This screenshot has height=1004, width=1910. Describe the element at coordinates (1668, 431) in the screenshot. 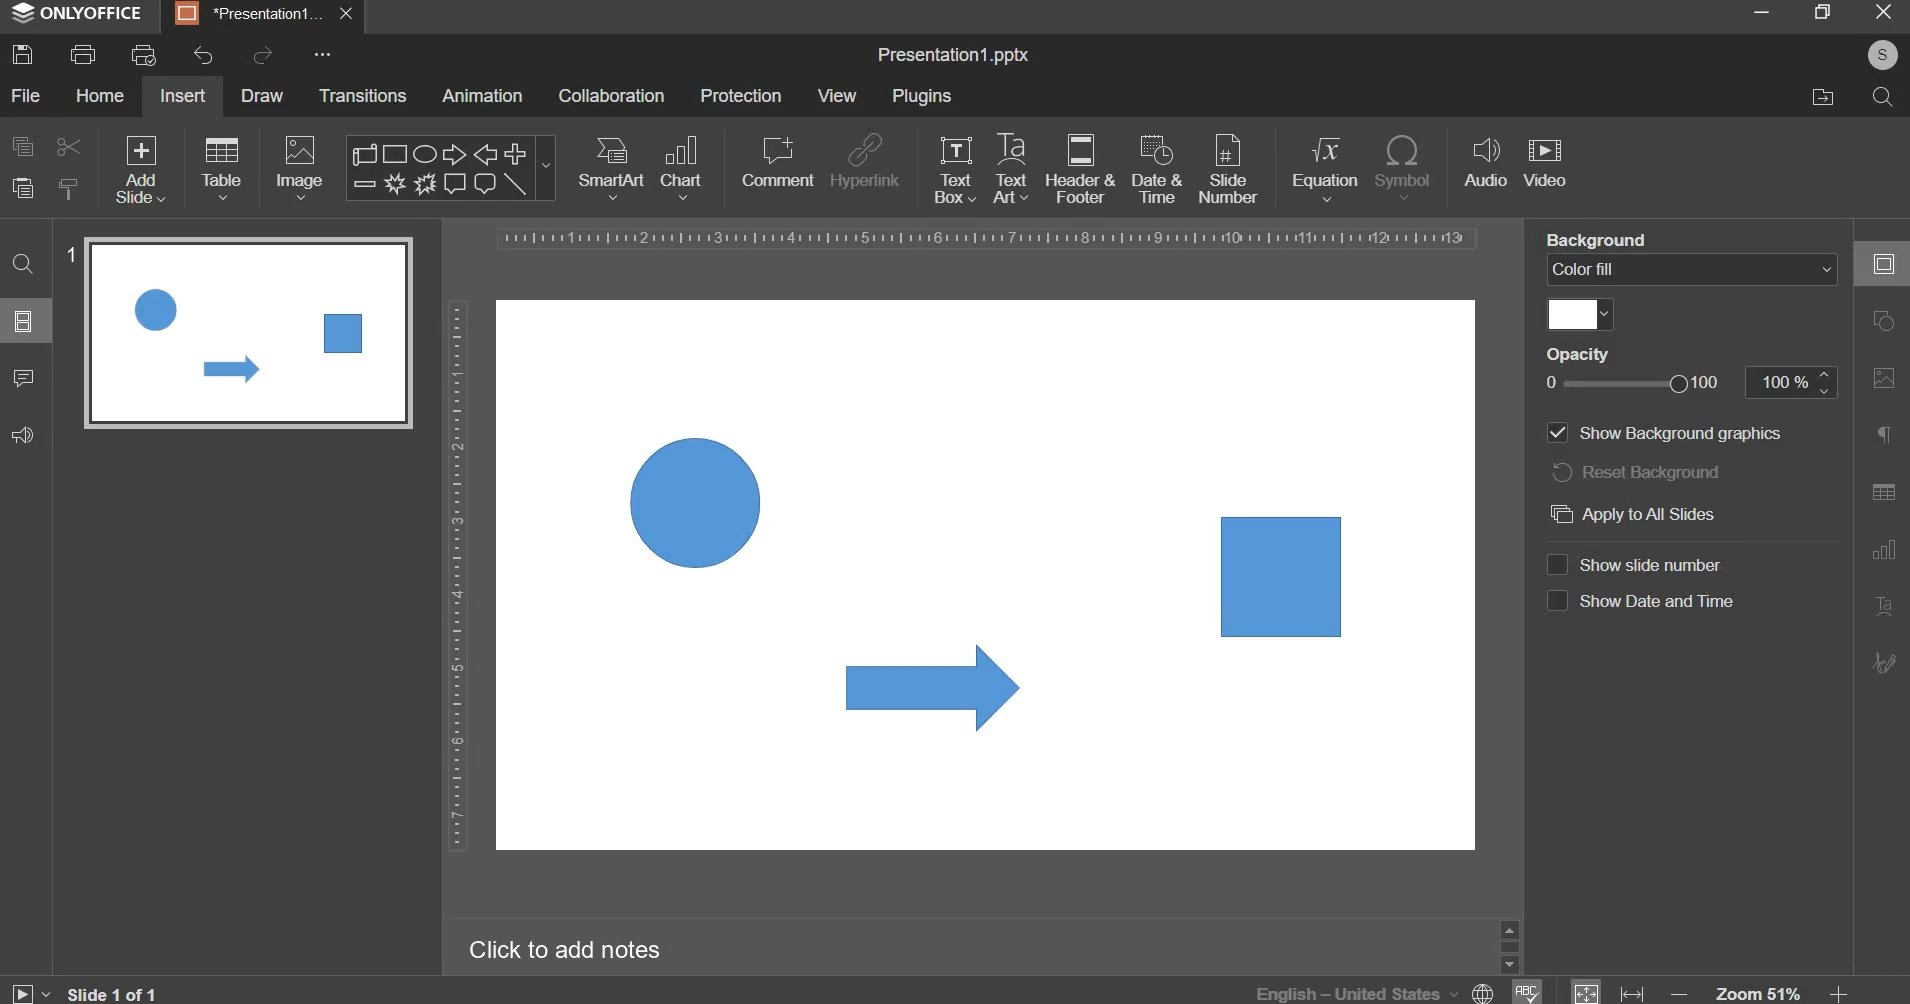

I see `show background graphics` at that location.